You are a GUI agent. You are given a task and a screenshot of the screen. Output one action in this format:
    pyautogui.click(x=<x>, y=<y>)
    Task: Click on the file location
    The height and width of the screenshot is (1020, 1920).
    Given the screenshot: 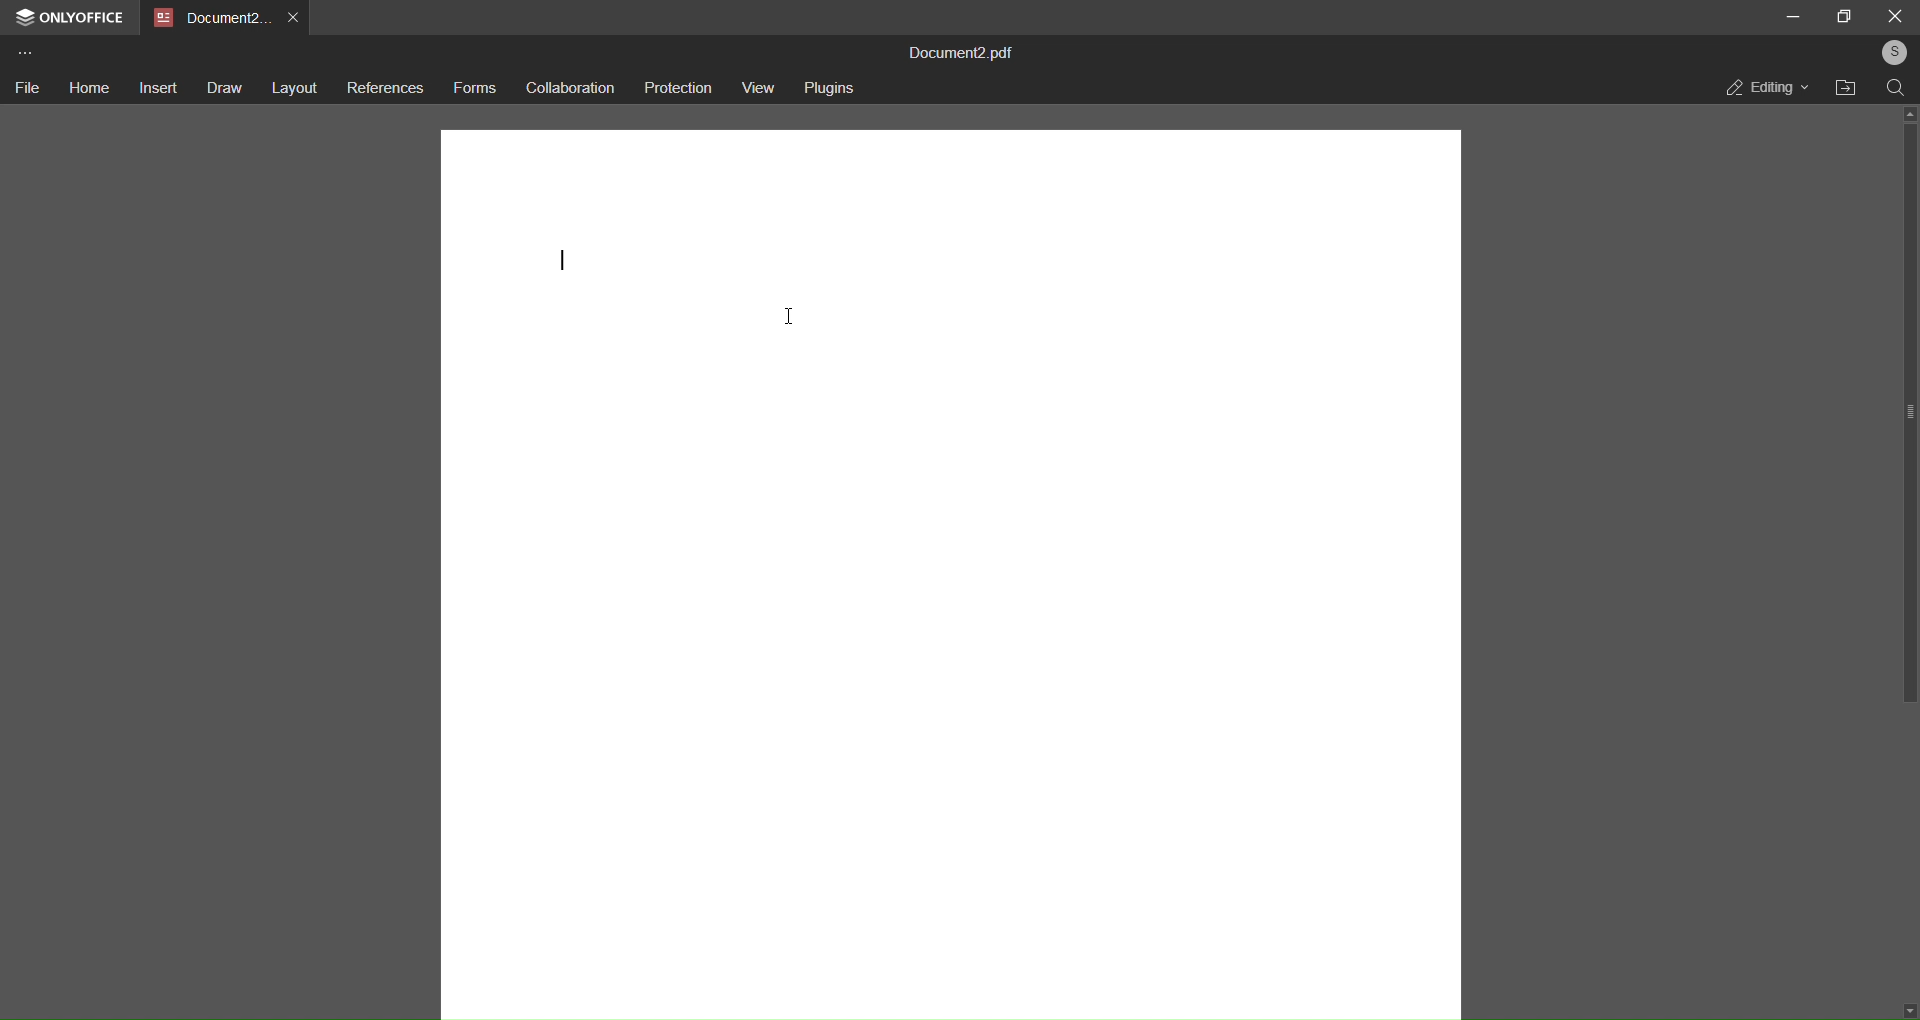 What is the action you would take?
    pyautogui.click(x=1847, y=89)
    